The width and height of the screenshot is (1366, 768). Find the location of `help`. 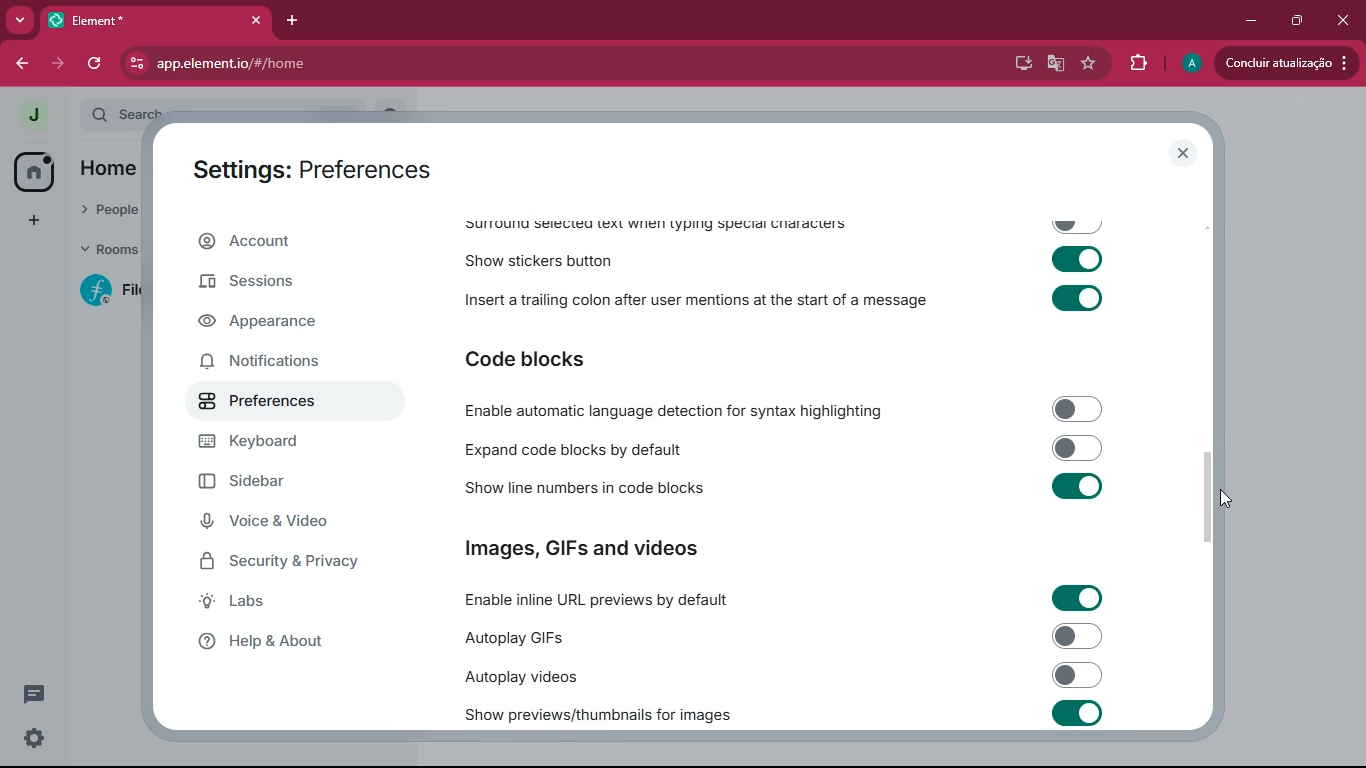

help is located at coordinates (291, 642).